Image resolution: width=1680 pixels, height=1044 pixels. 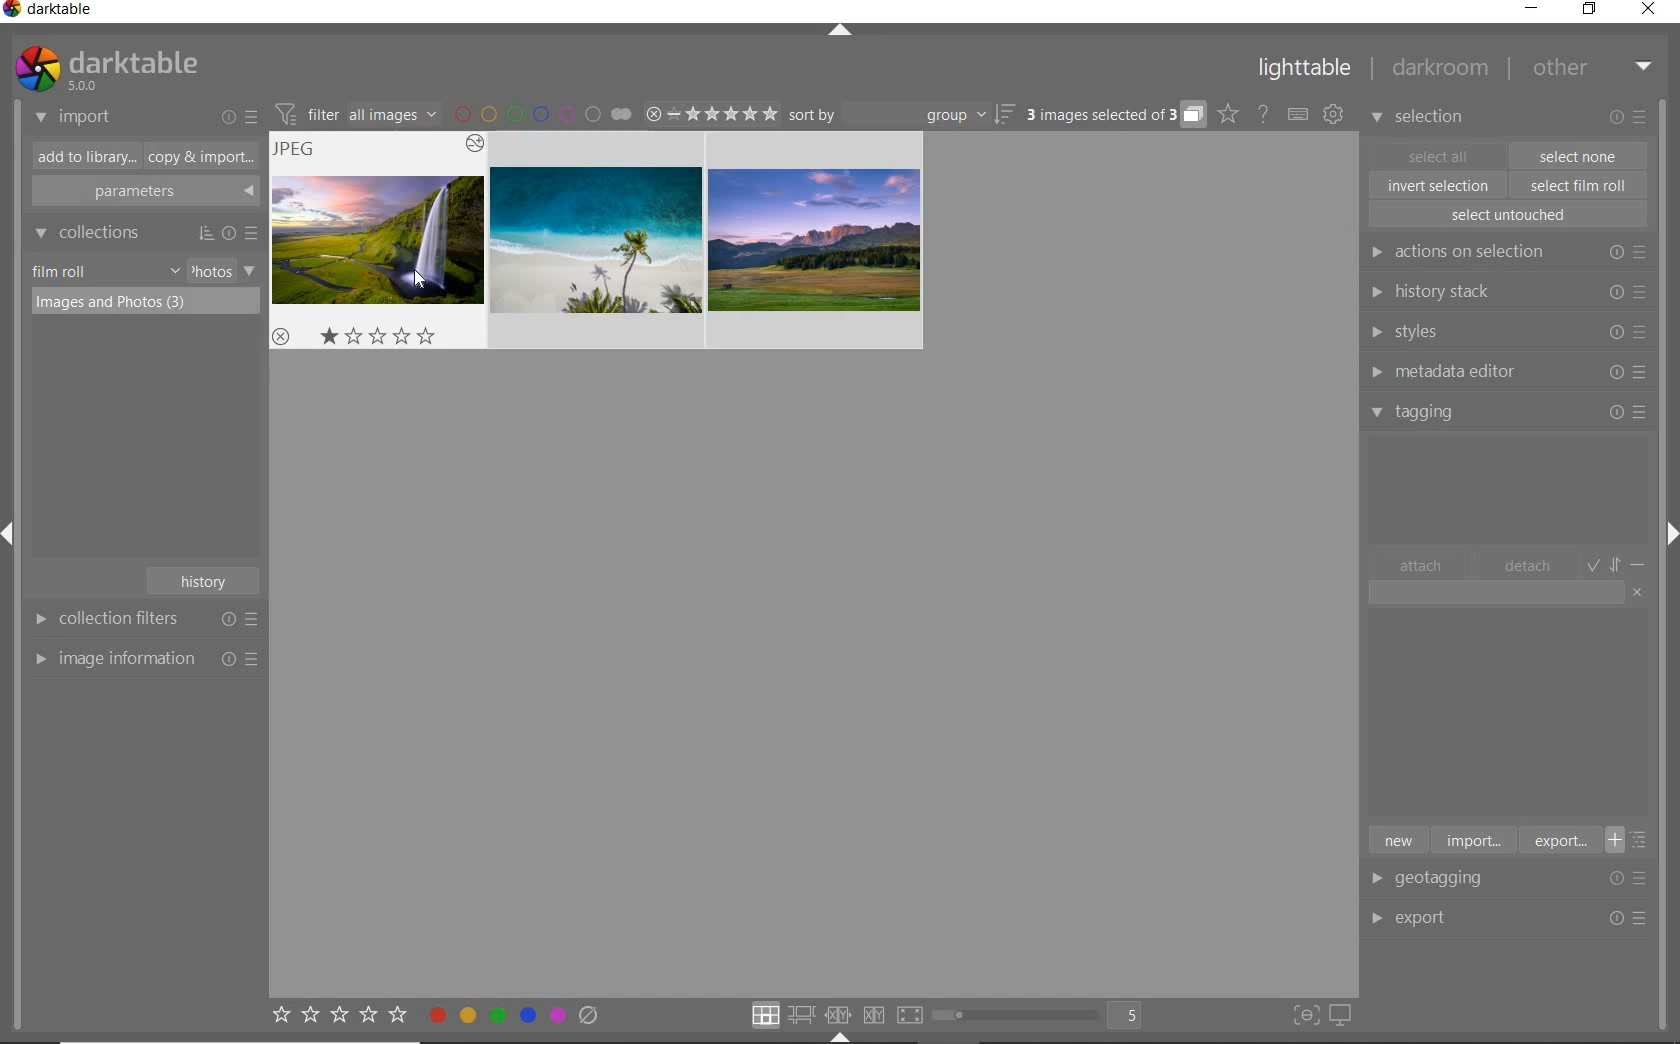 I want to click on actions on selection, so click(x=1504, y=252).